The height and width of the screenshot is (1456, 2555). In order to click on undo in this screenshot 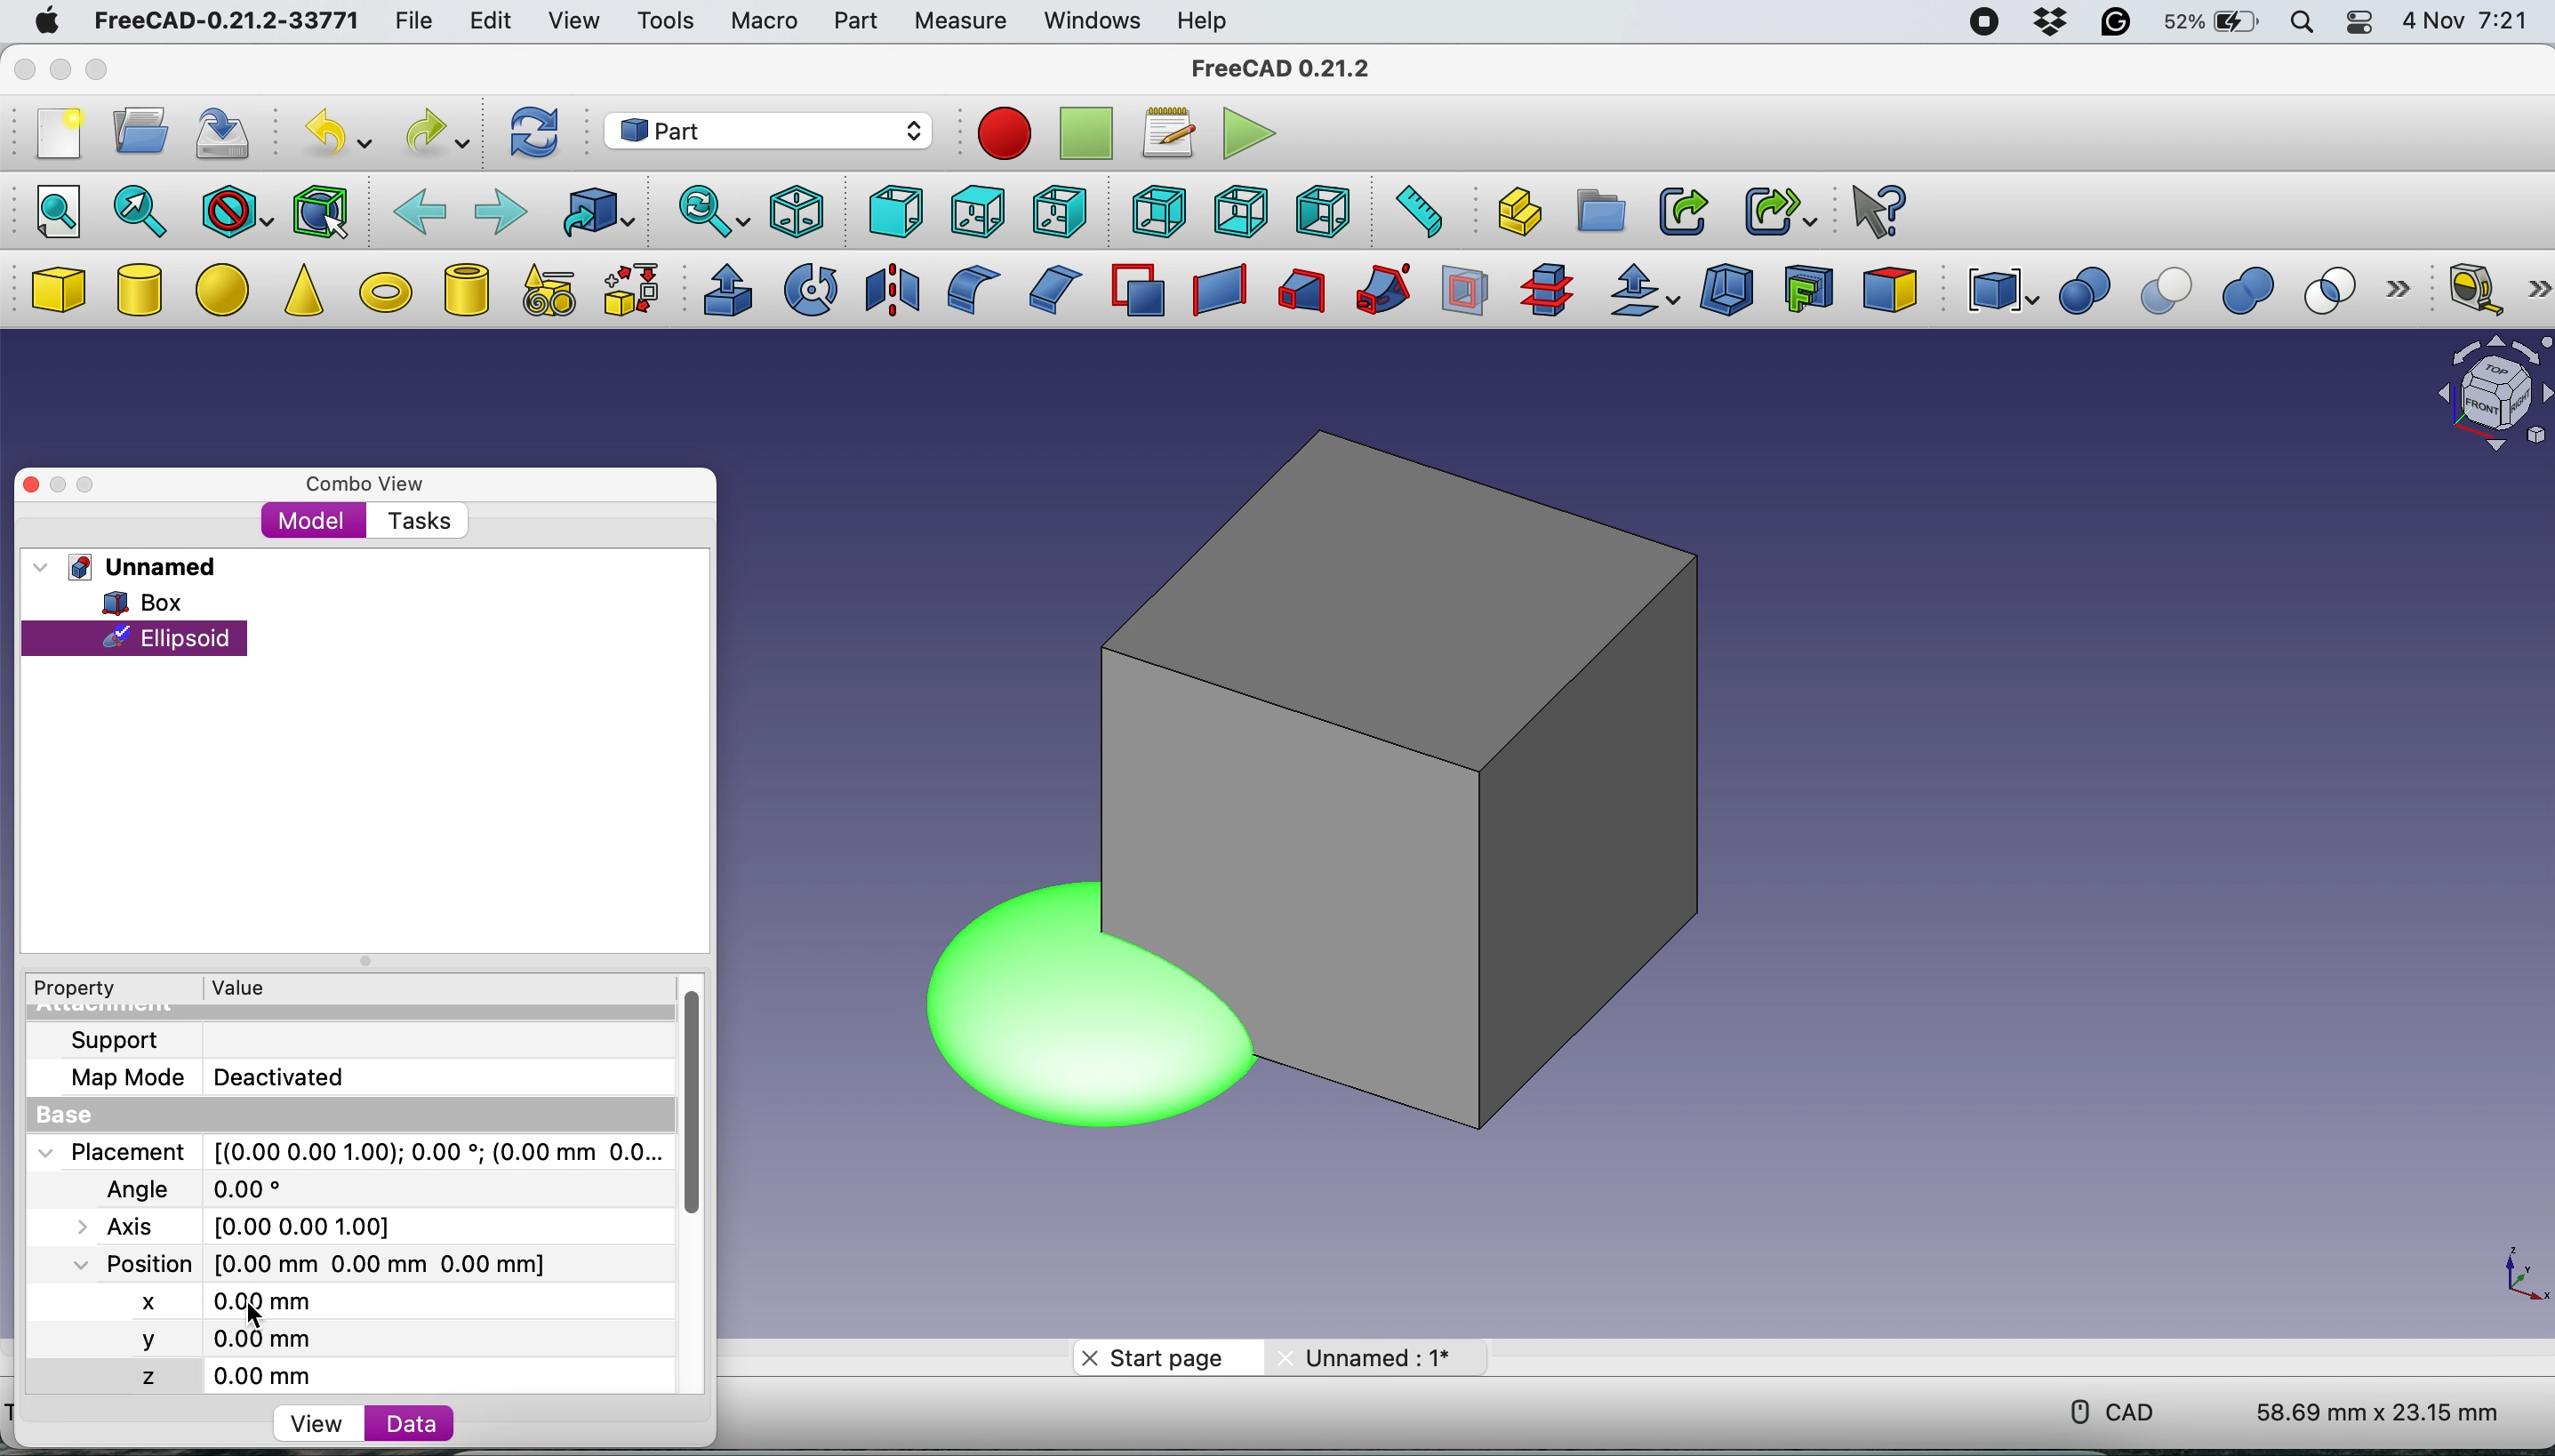, I will do `click(332, 133)`.